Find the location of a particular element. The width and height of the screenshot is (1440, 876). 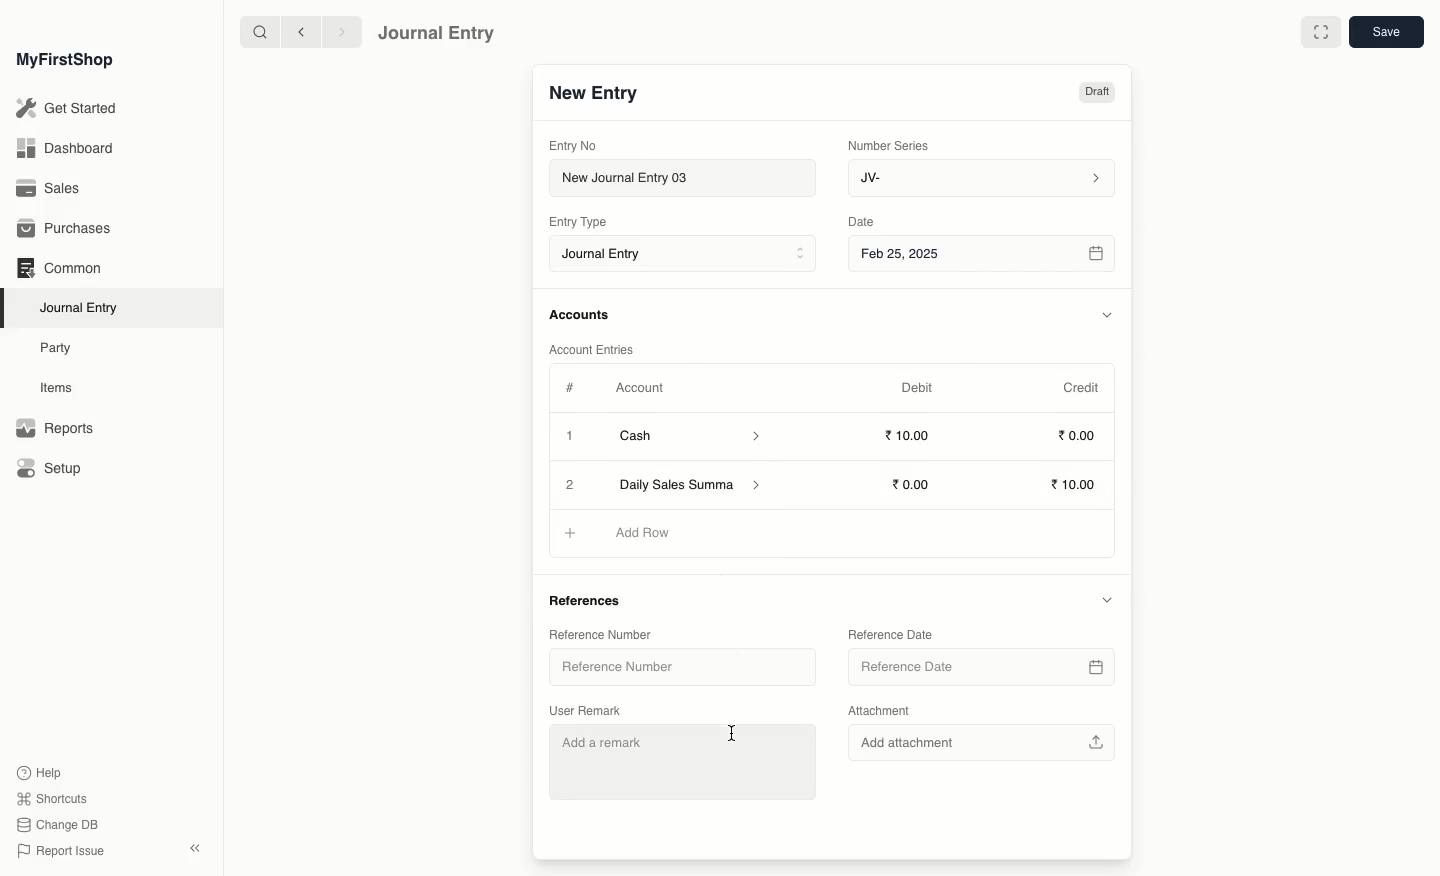

10.00 is located at coordinates (1076, 486).